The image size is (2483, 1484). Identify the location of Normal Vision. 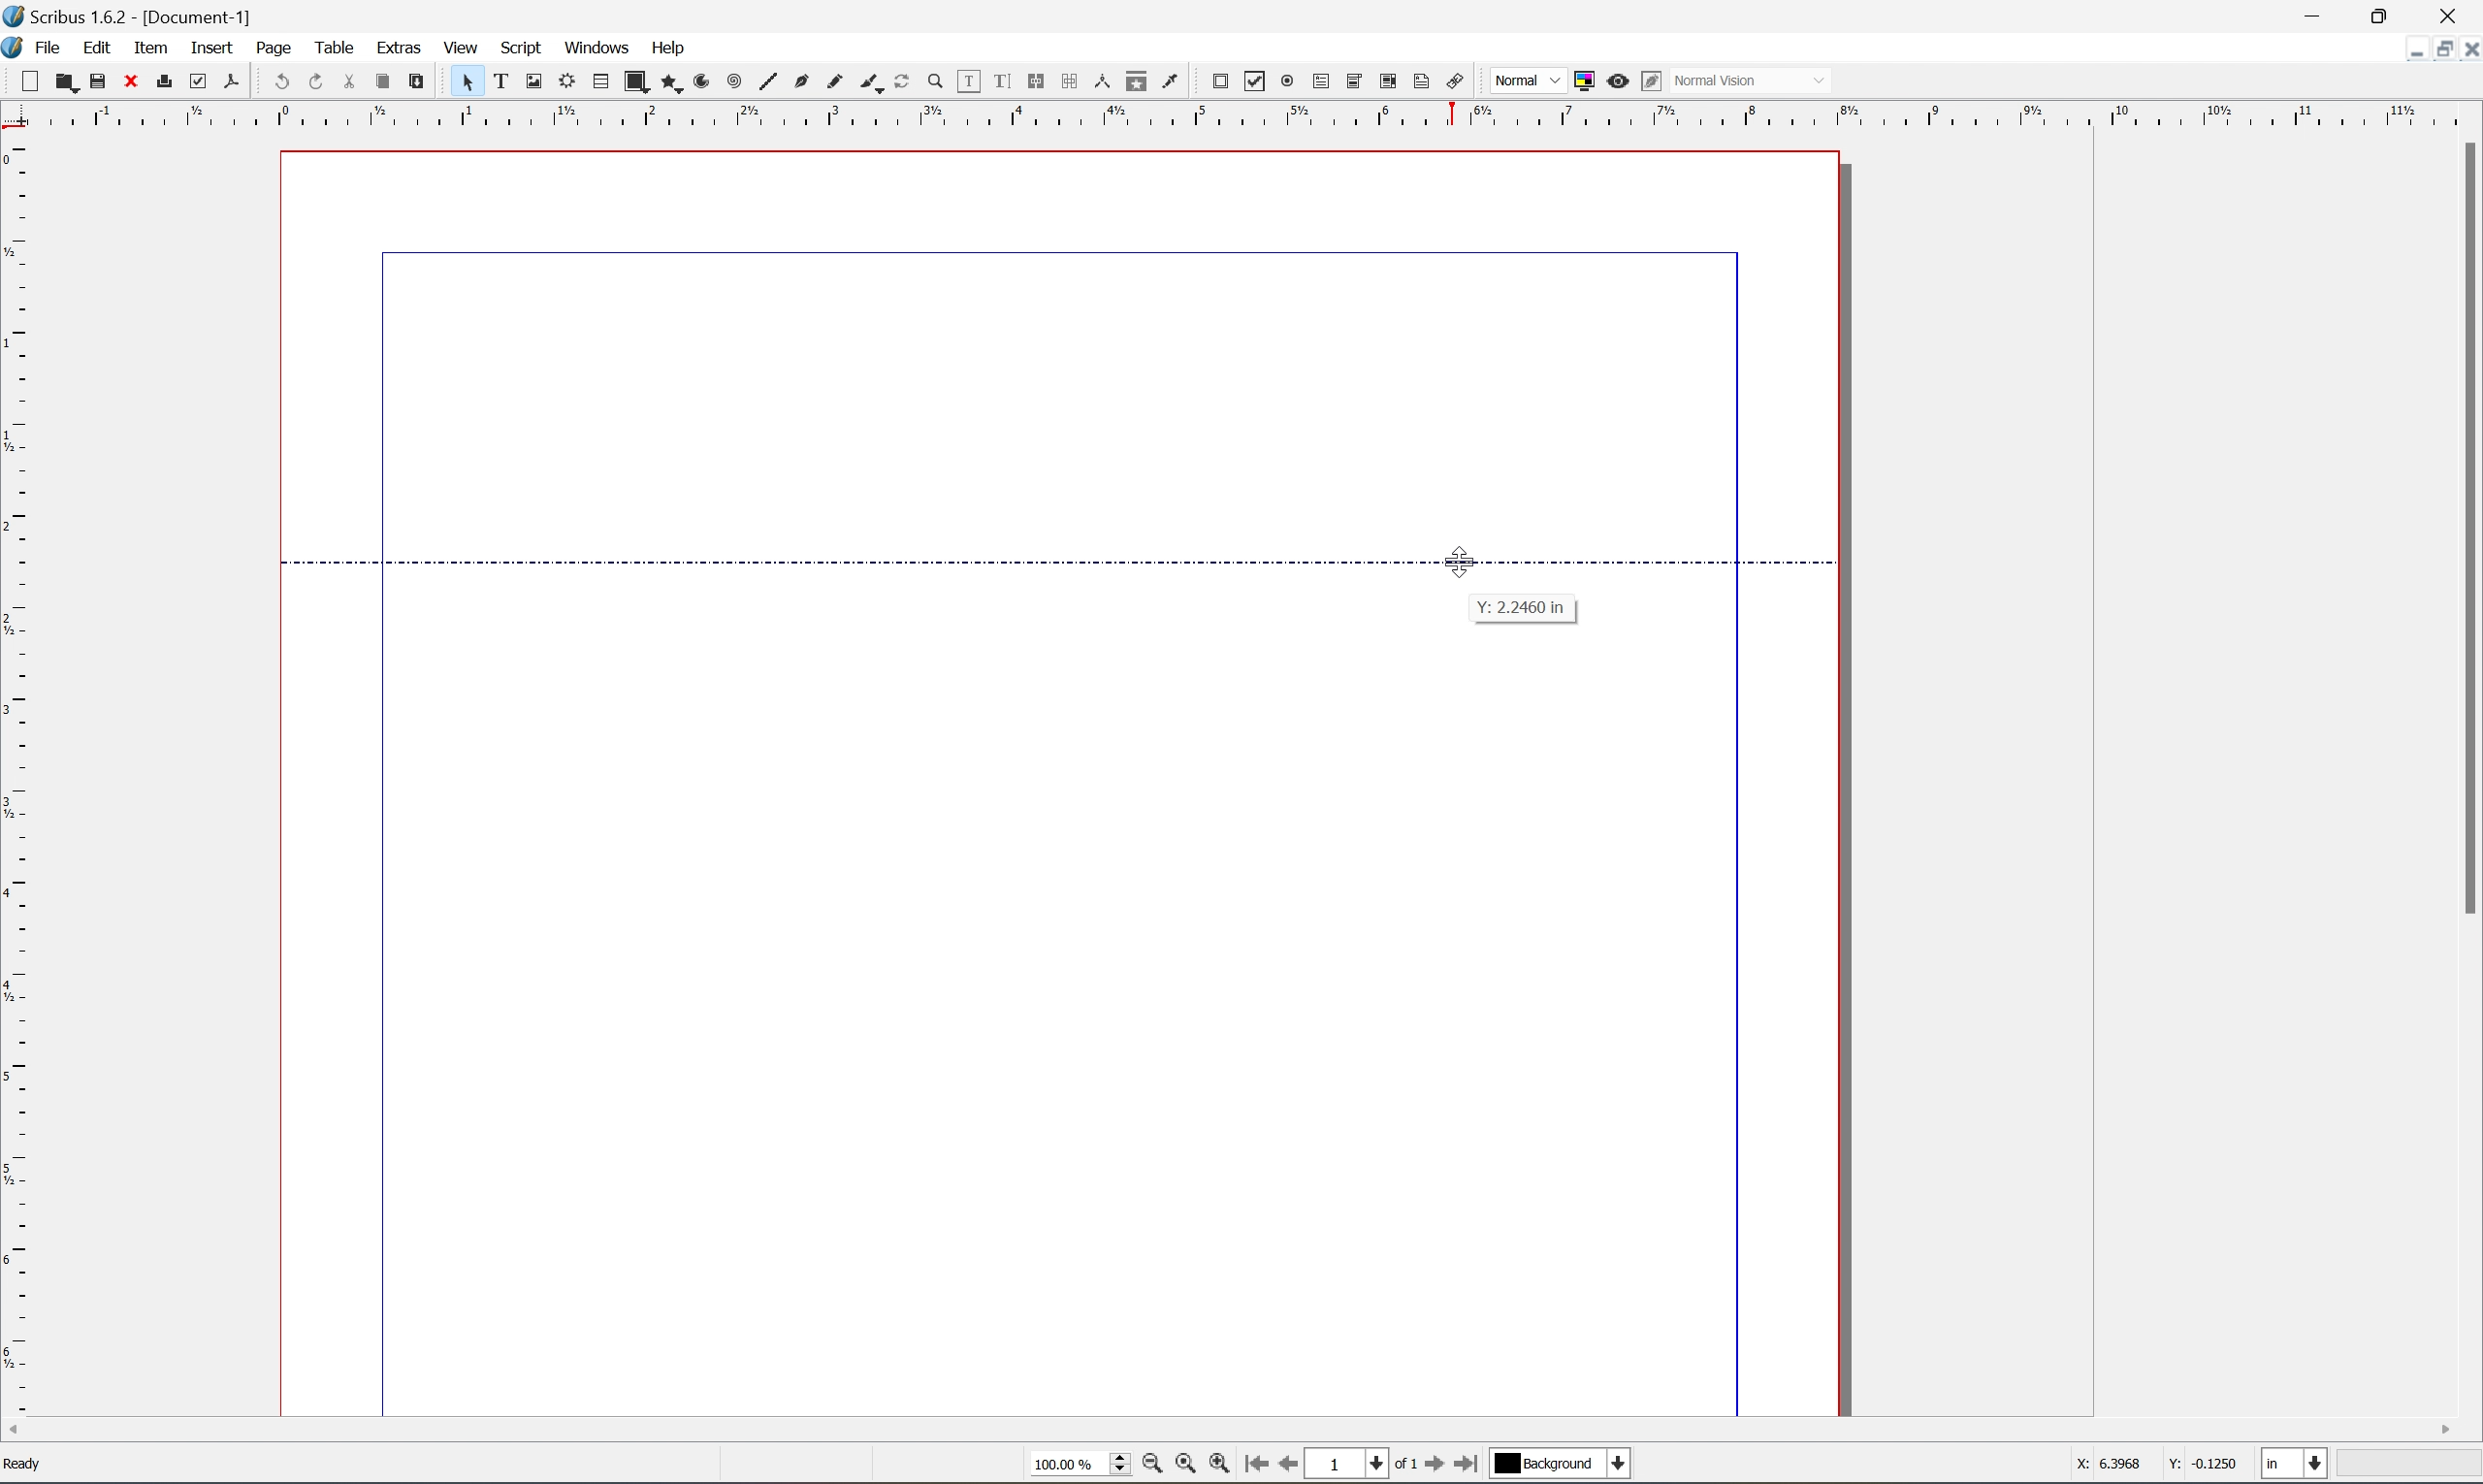
(1751, 80).